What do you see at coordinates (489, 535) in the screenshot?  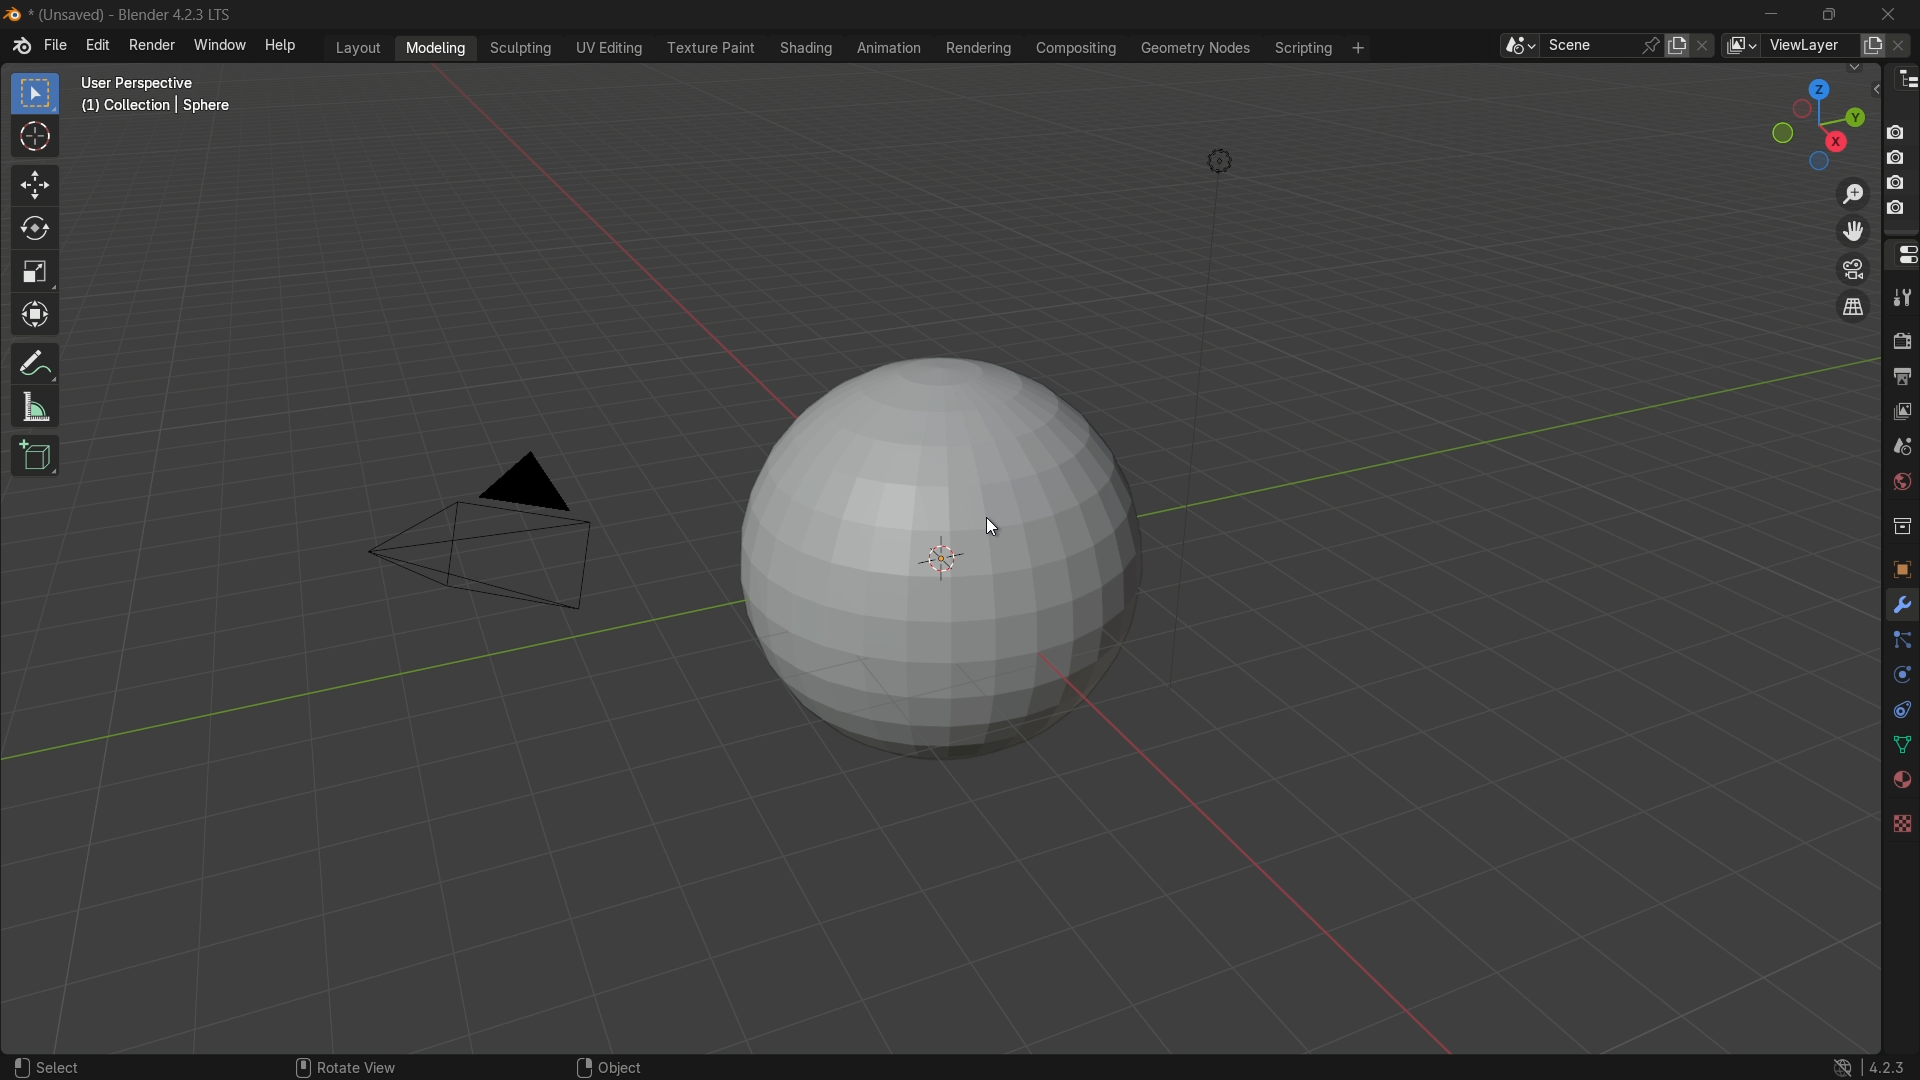 I see `camera` at bounding box center [489, 535].